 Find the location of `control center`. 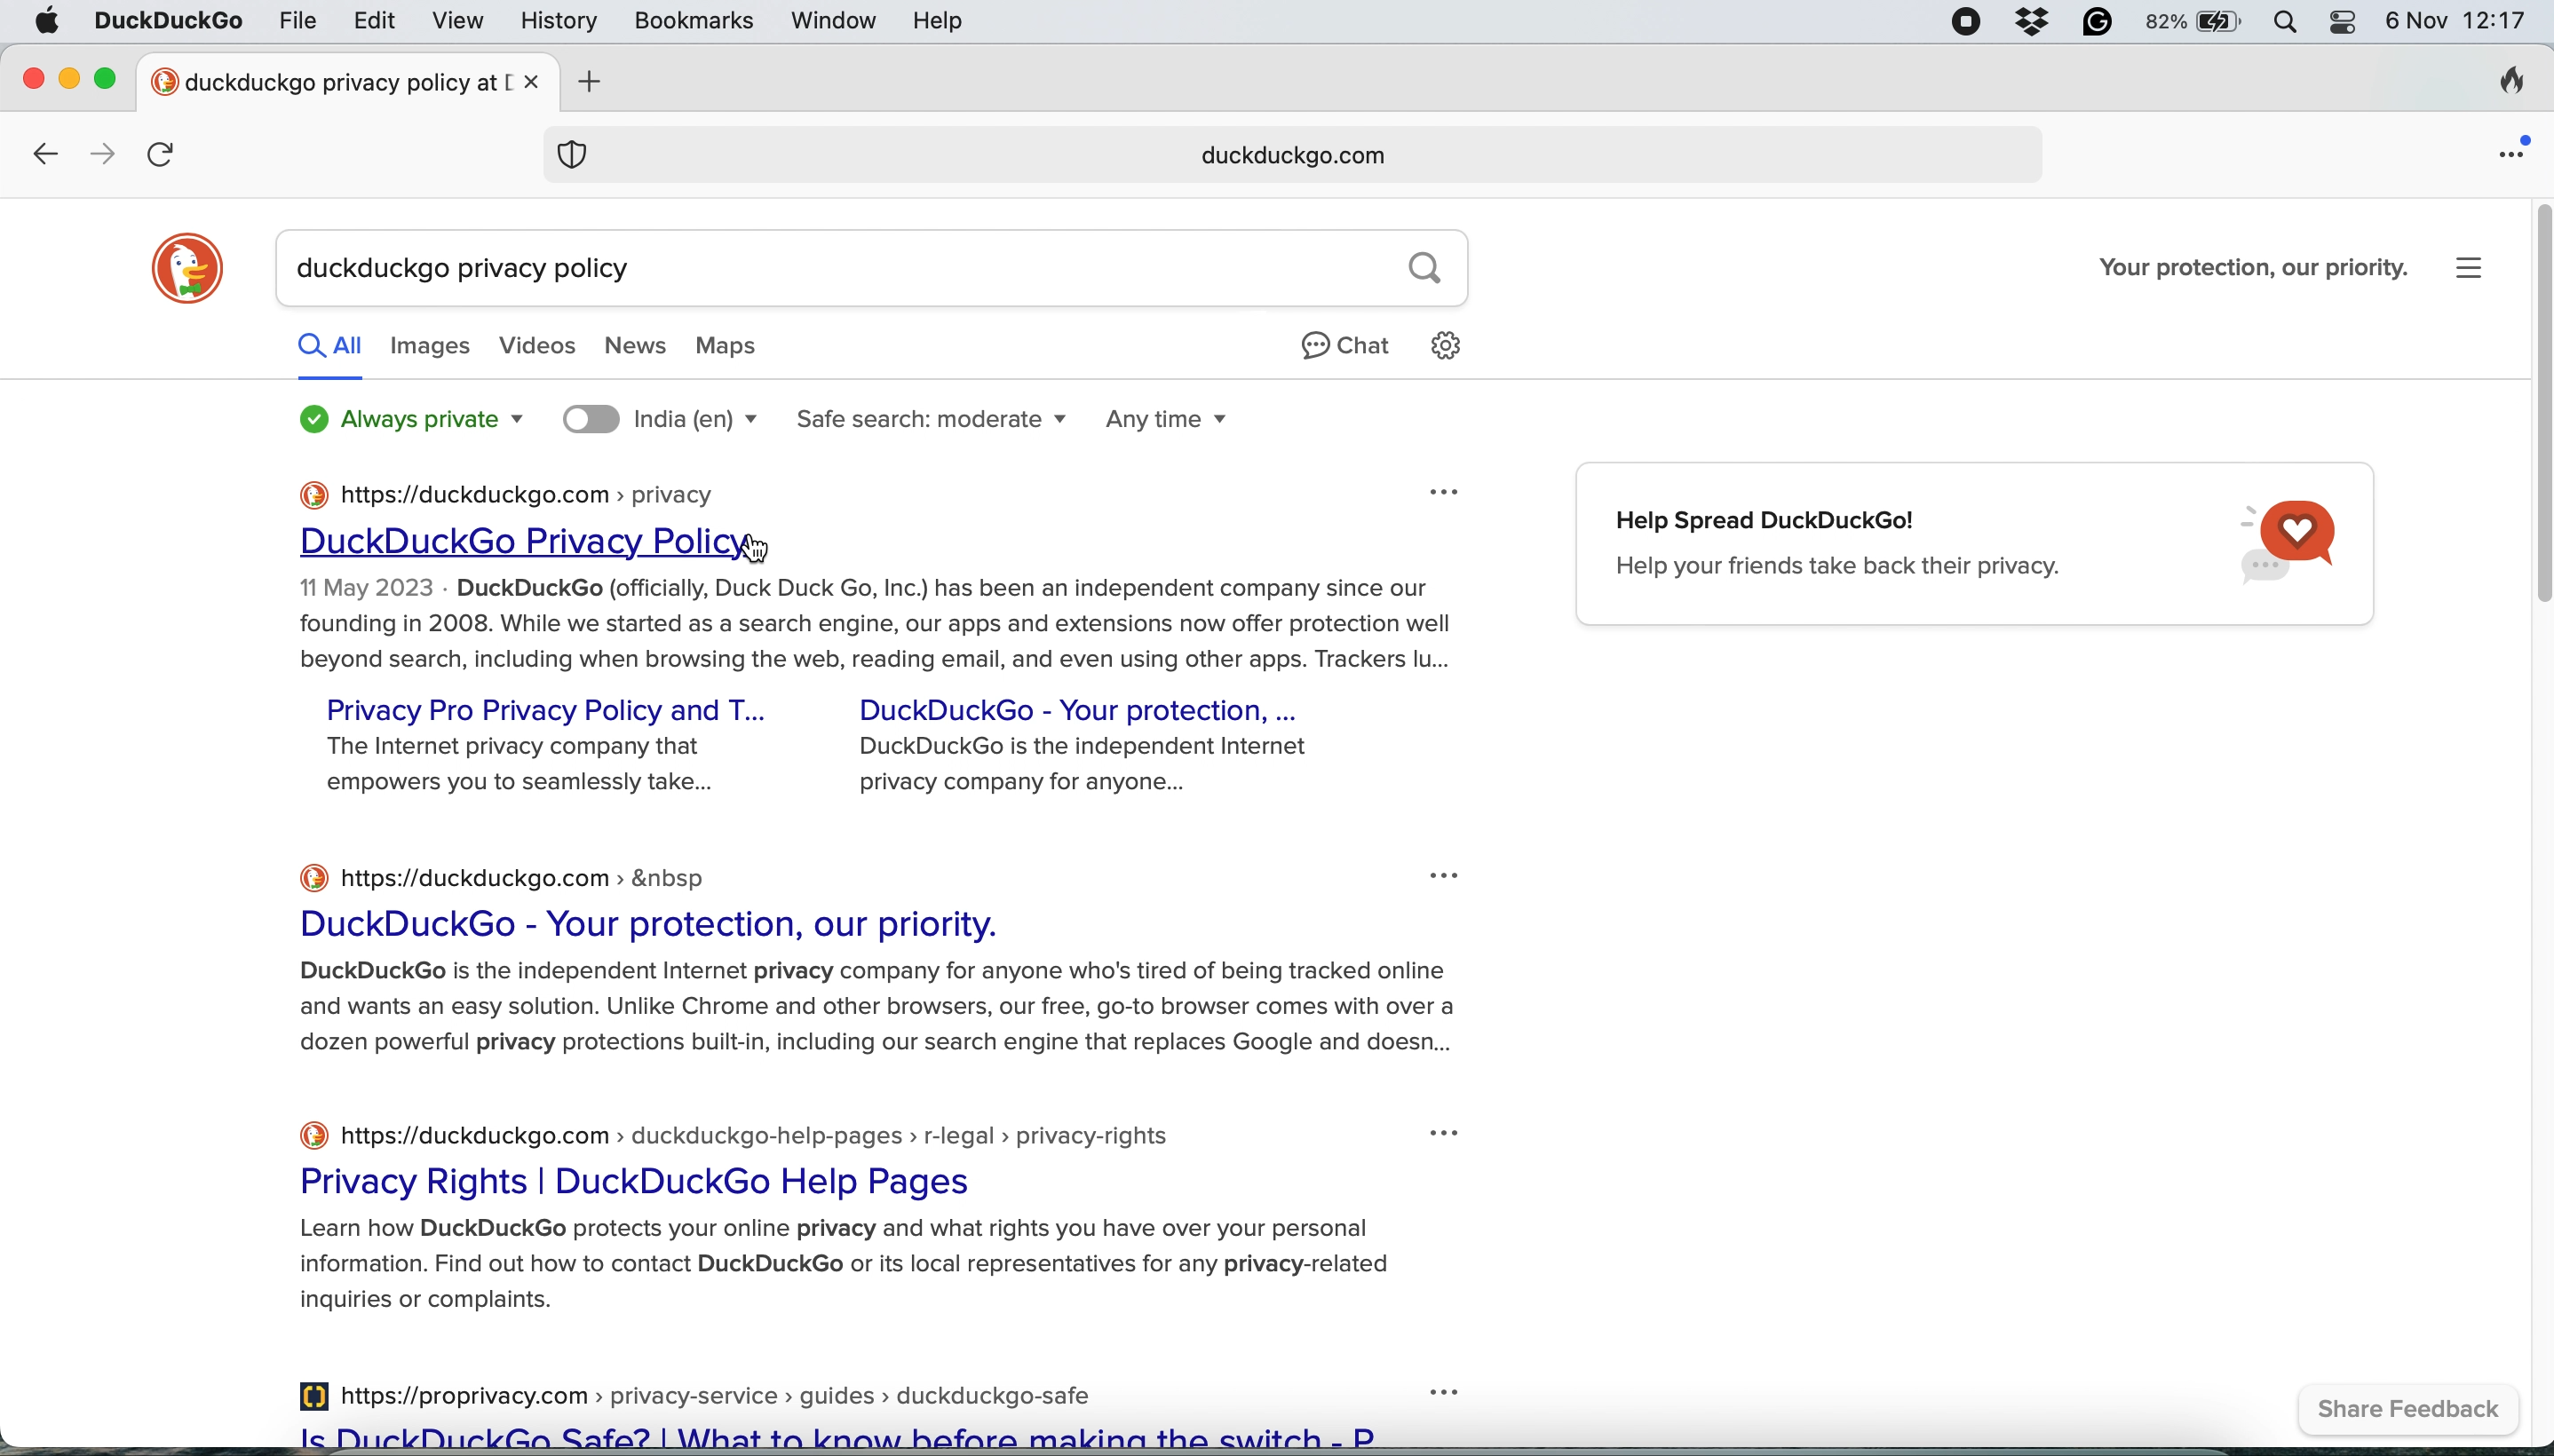

control center is located at coordinates (2341, 24).